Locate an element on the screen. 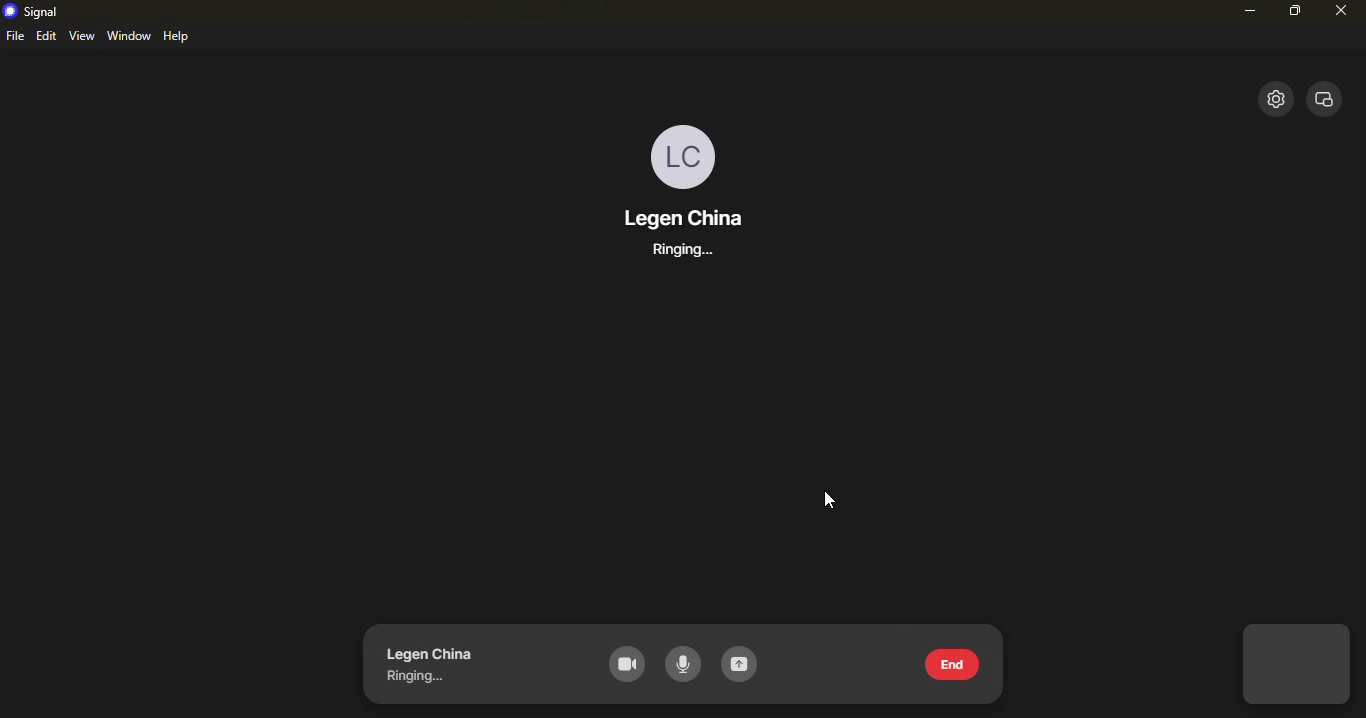 Image resolution: width=1366 pixels, height=718 pixels. minimize is located at coordinates (1244, 10).